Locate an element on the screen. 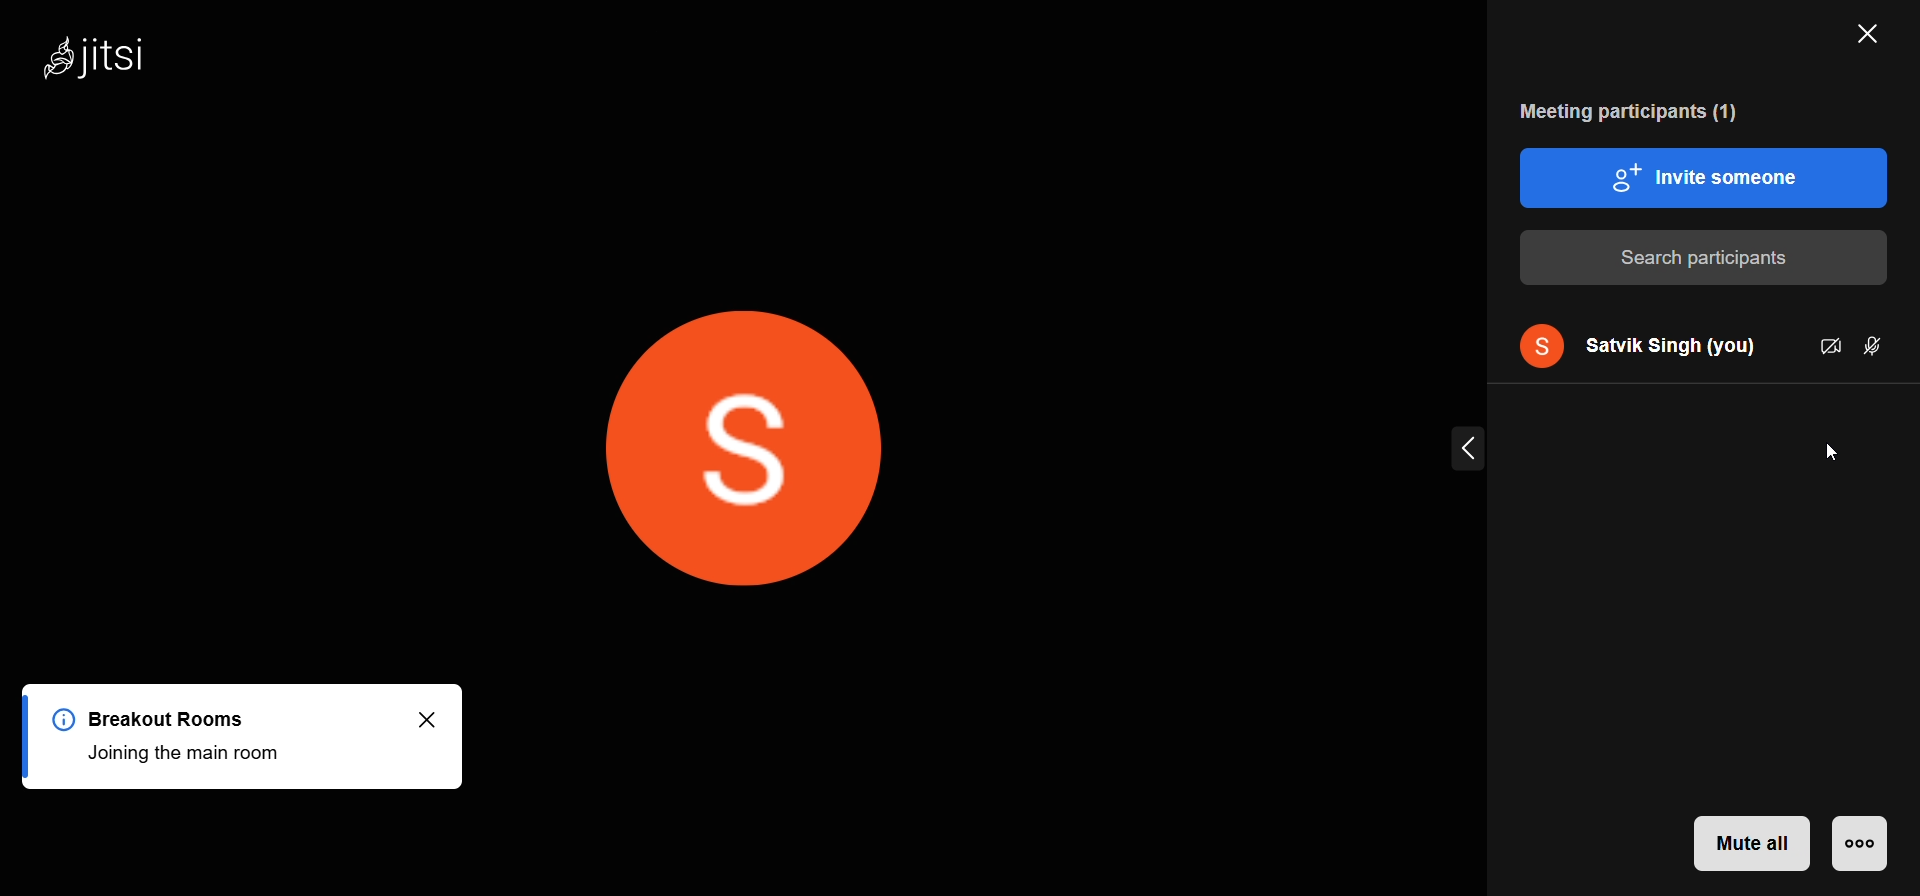  mic is located at coordinates (1872, 350).